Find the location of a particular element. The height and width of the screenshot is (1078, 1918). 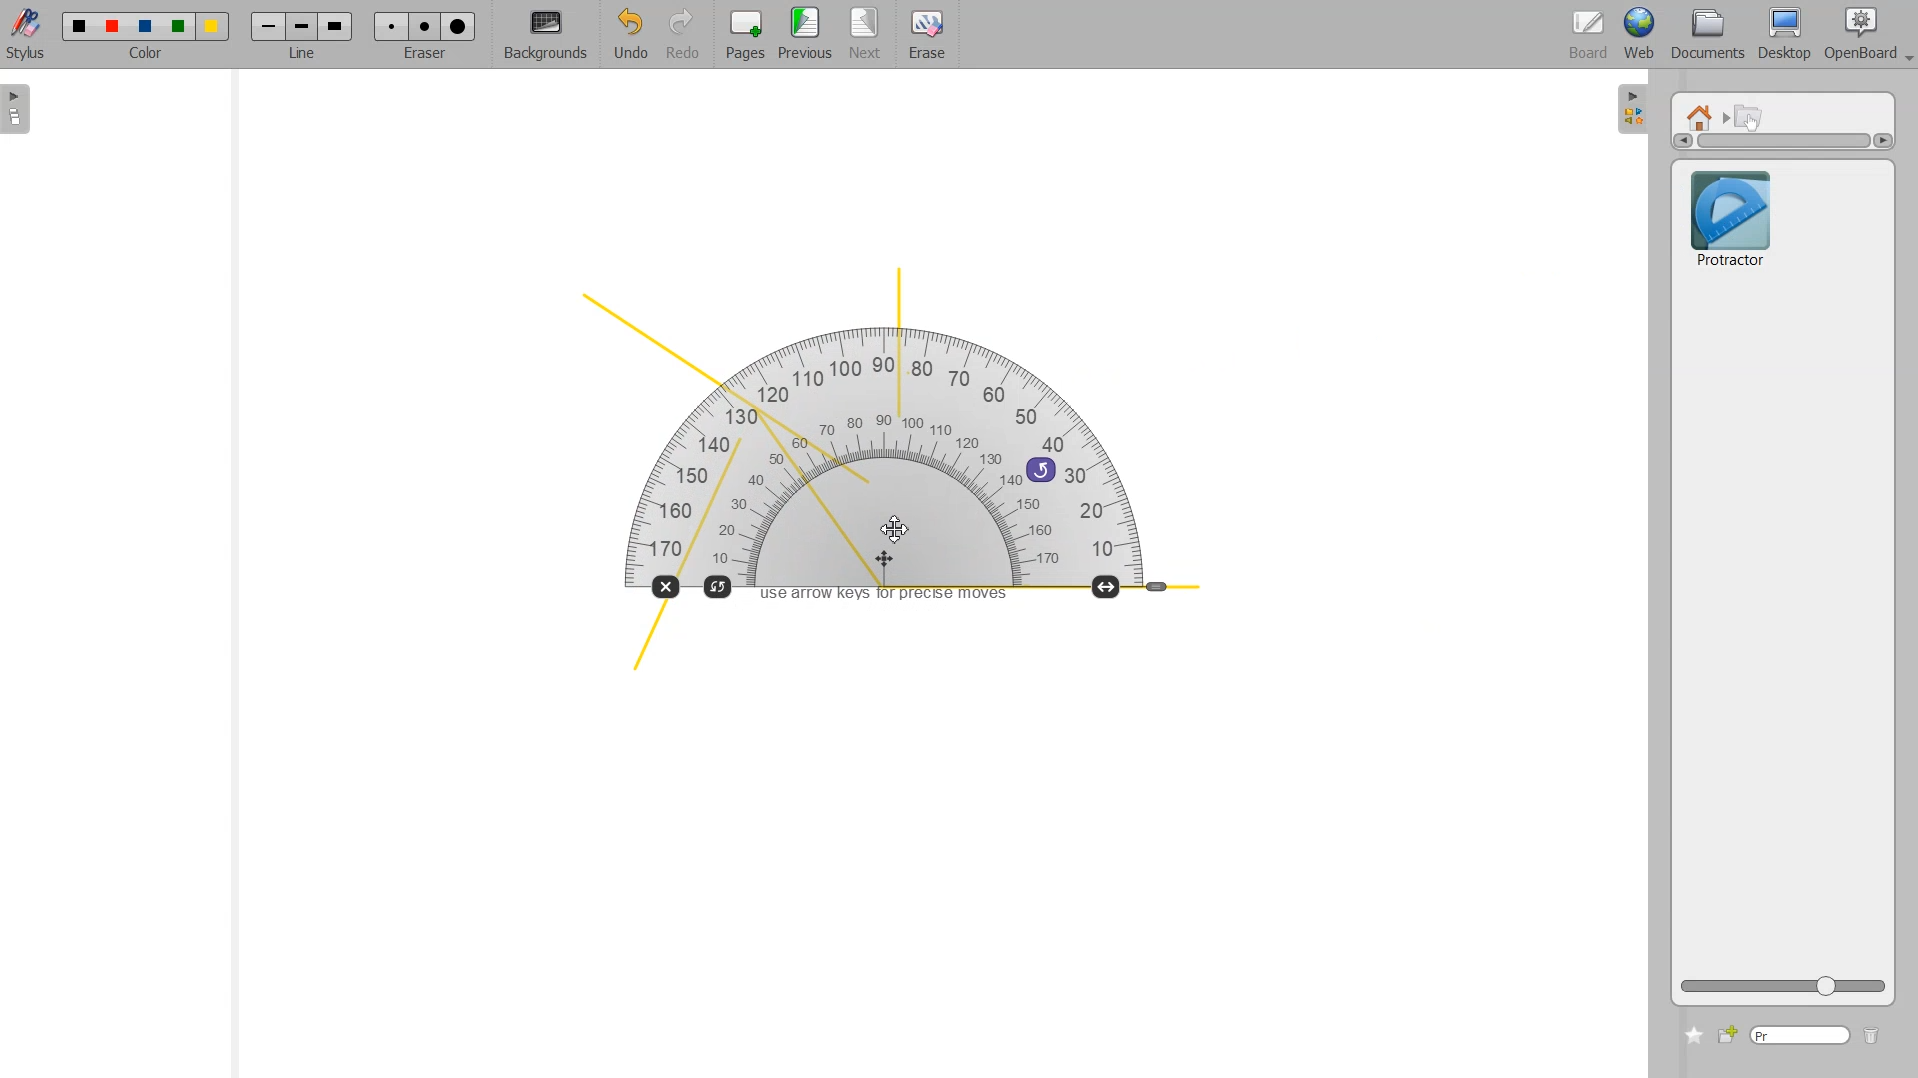

color is located at coordinates (148, 56).